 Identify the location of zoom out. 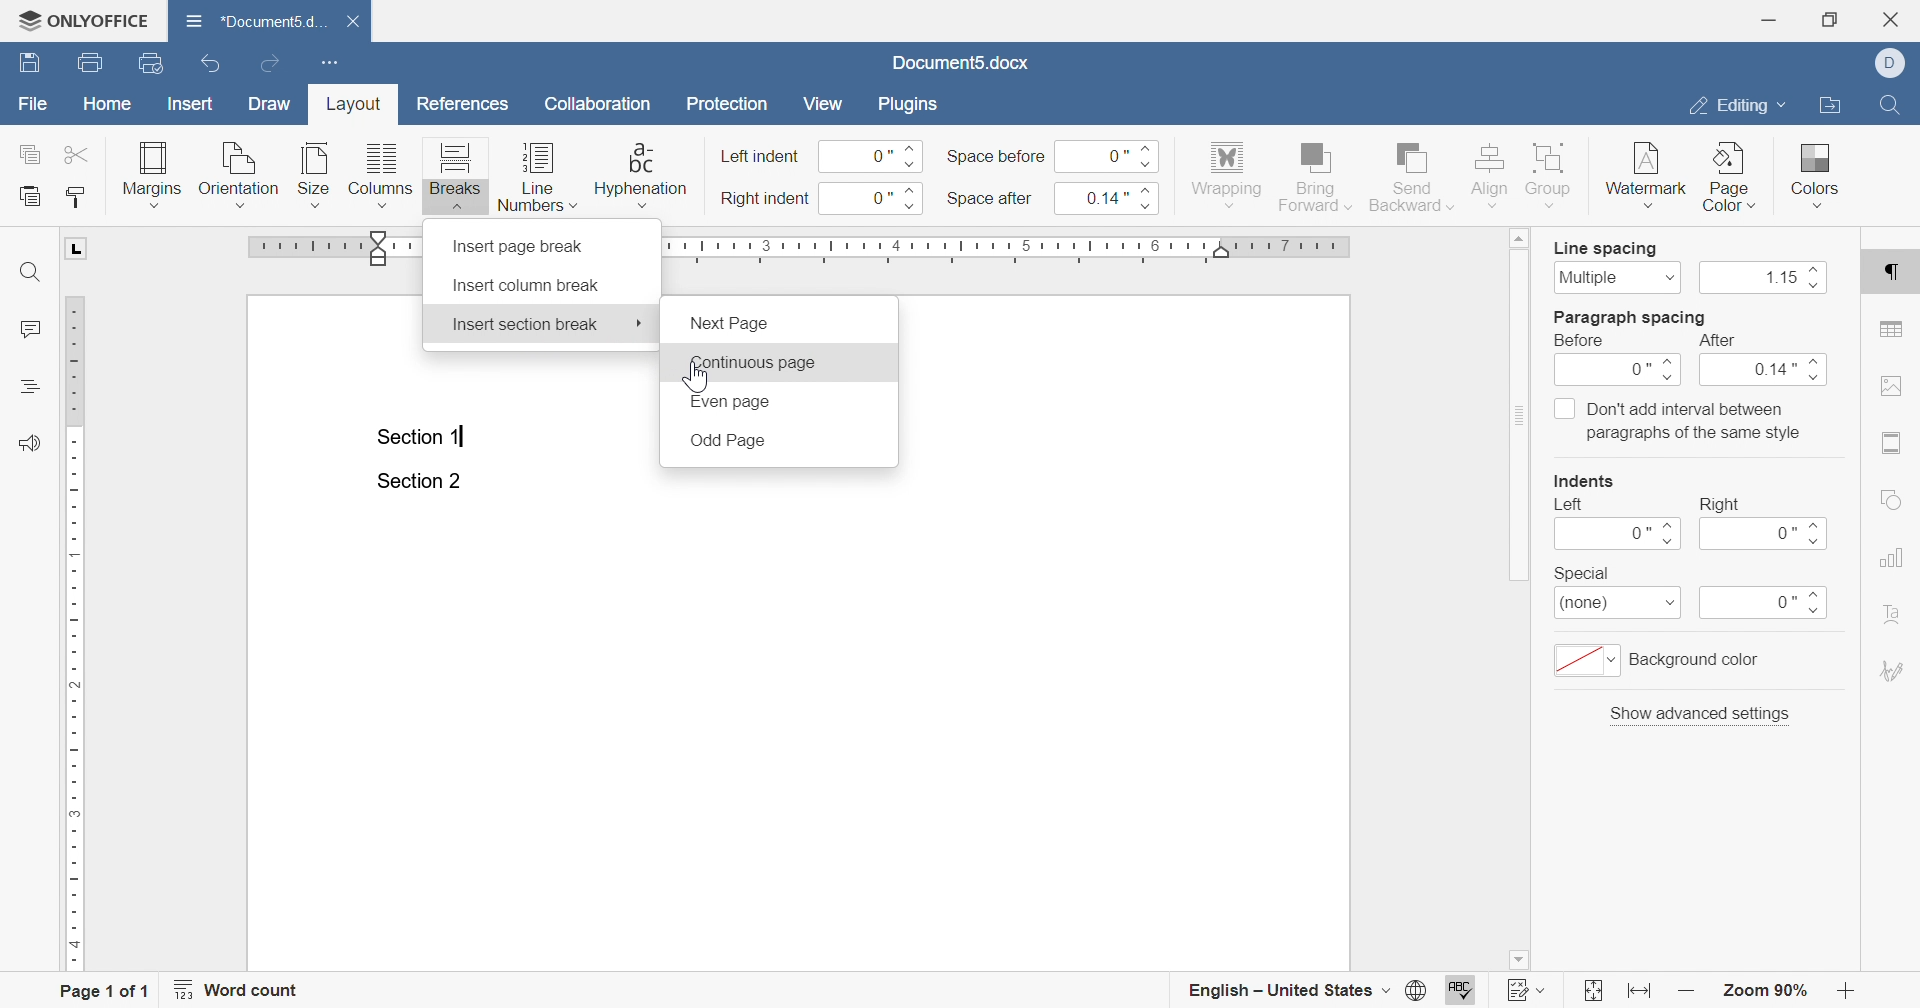
(1849, 990).